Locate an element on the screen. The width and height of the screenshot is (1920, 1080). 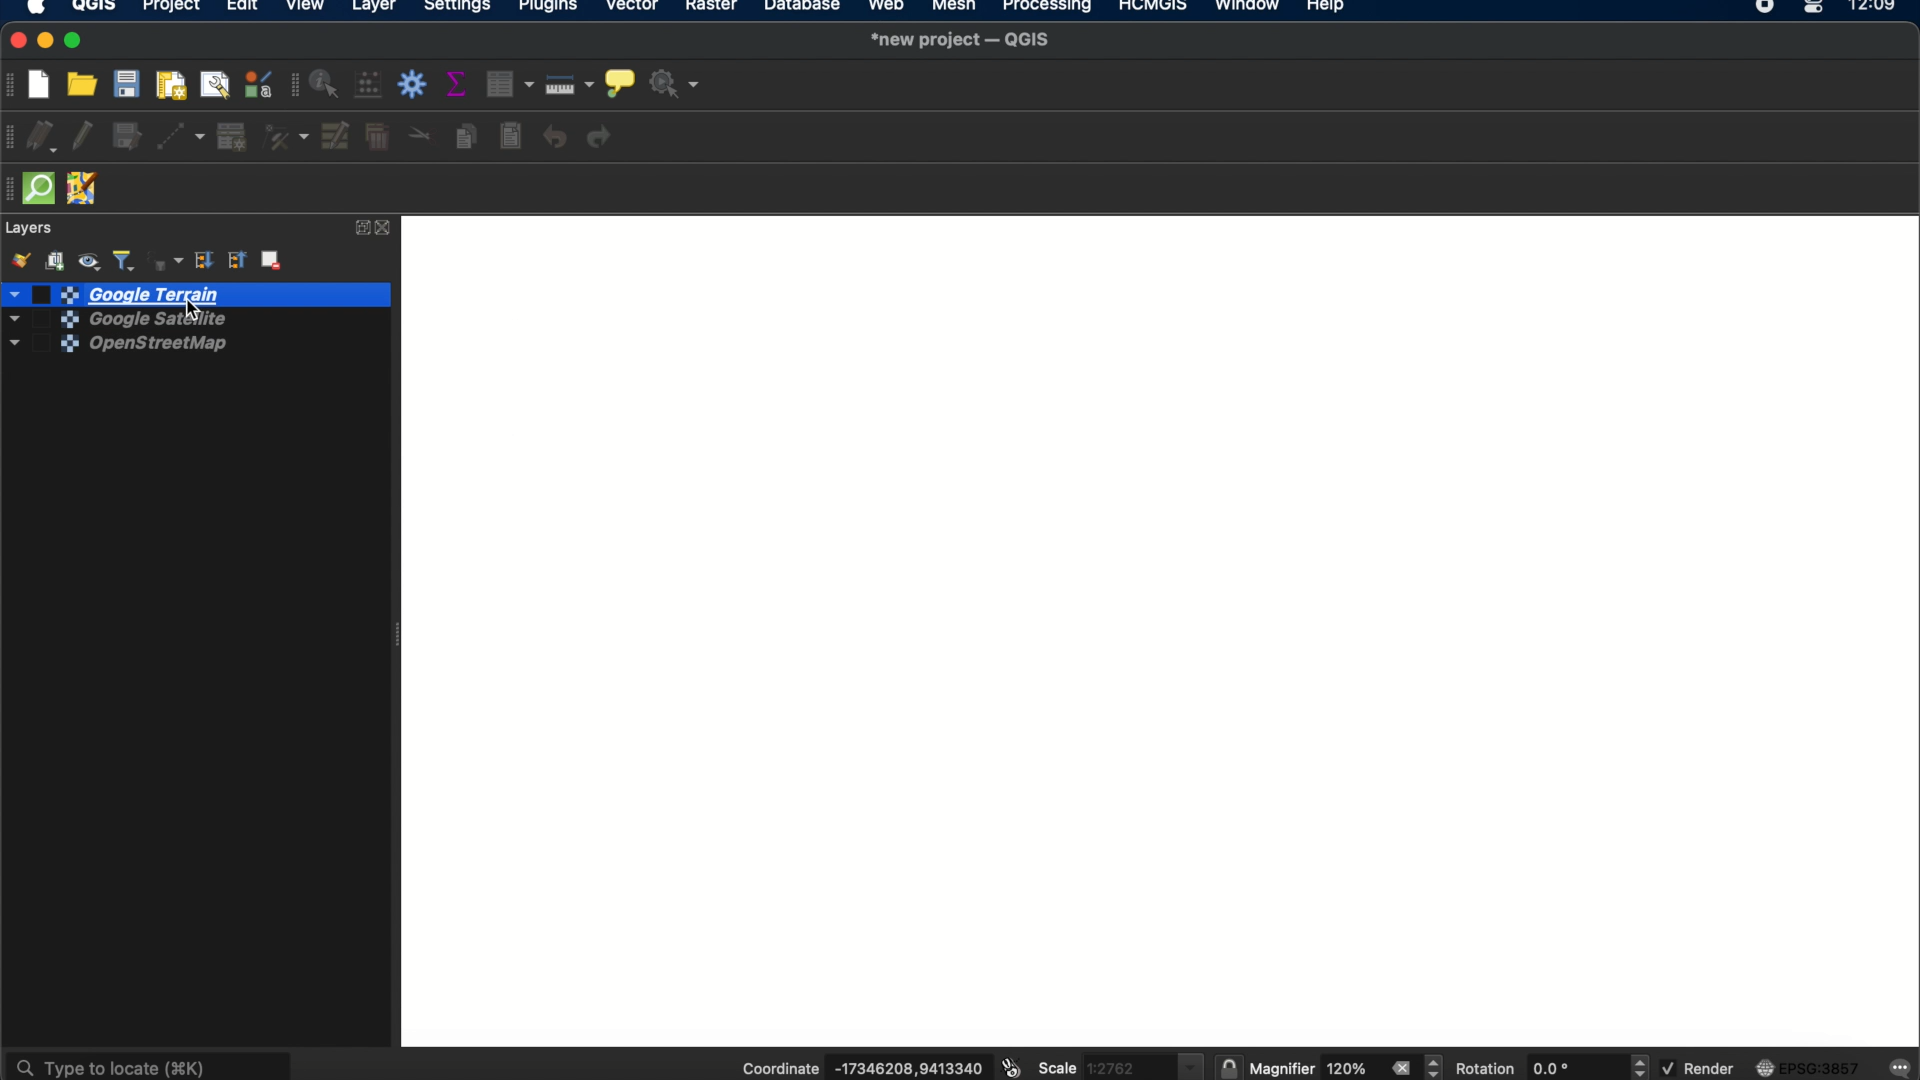
project is located at coordinates (170, 8).